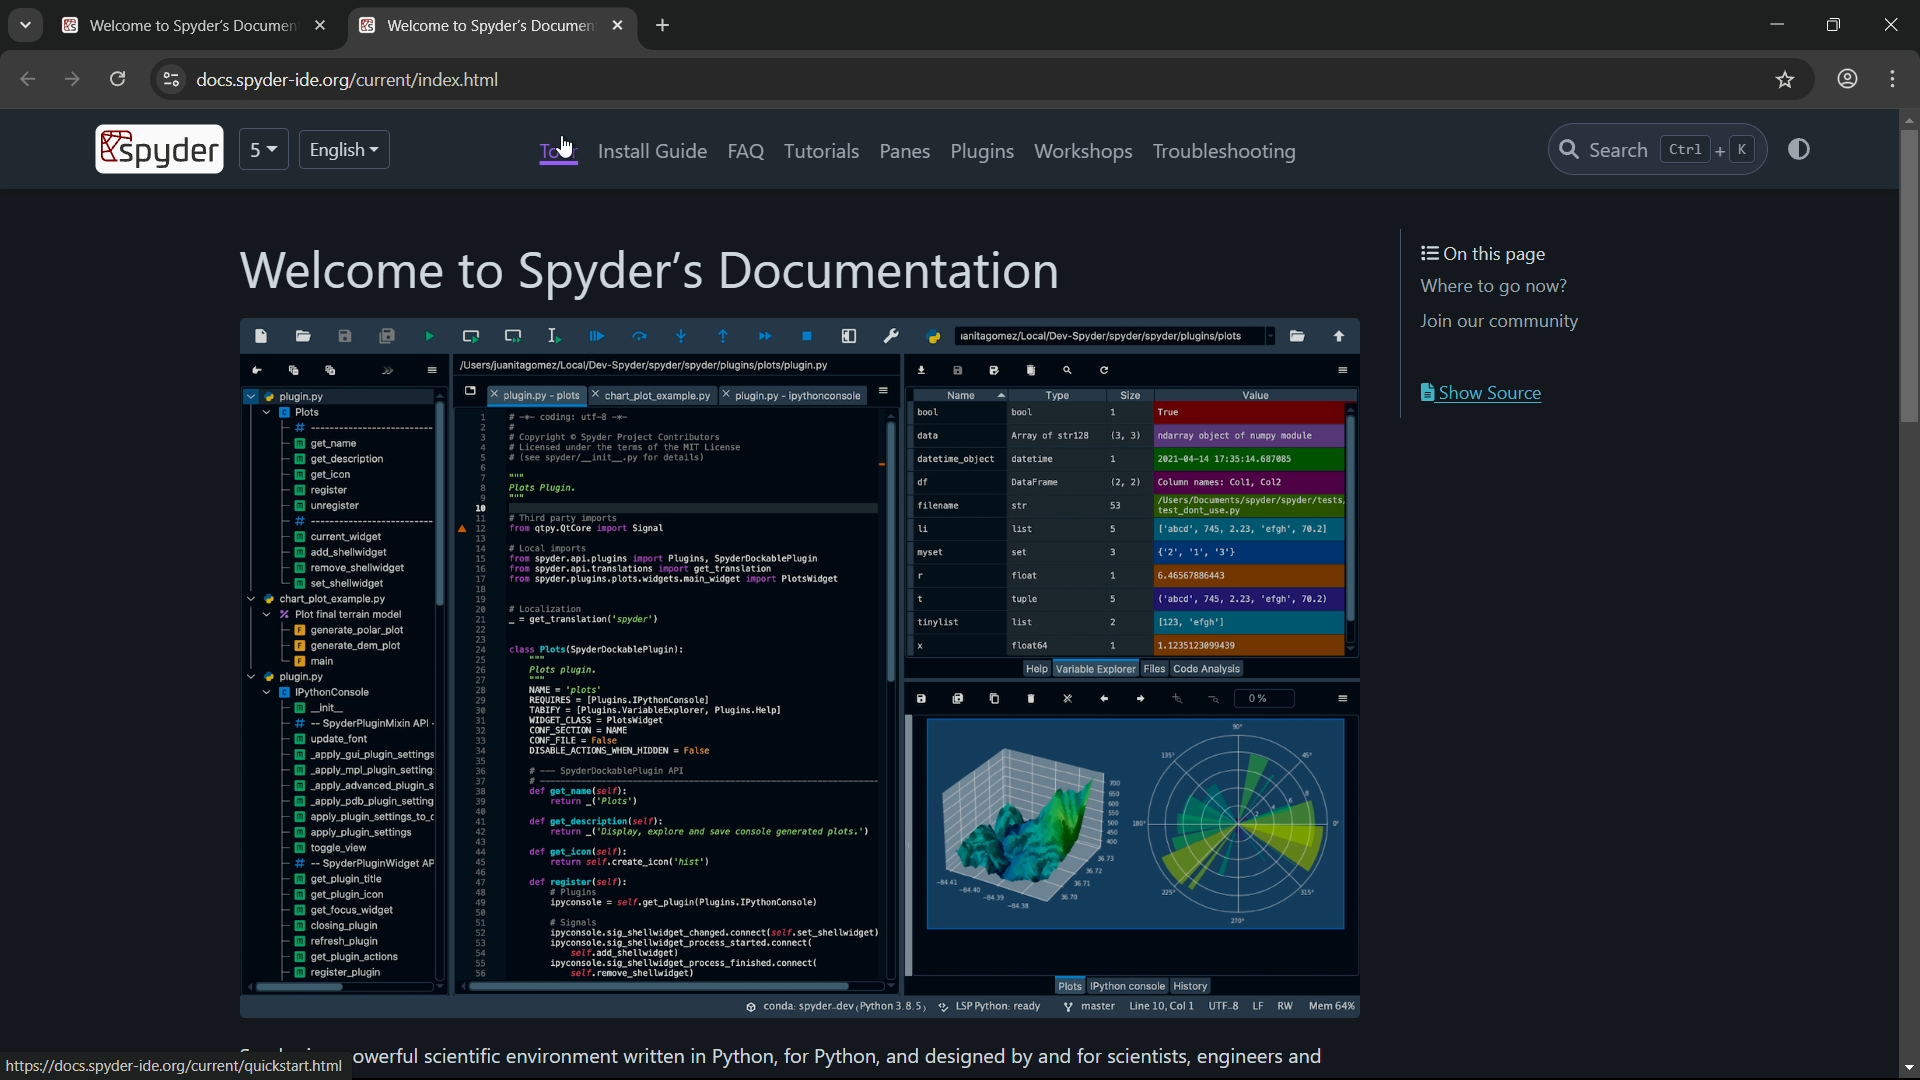 This screenshot has width=1920, height=1080. I want to click on scroll bar, so click(1908, 276).